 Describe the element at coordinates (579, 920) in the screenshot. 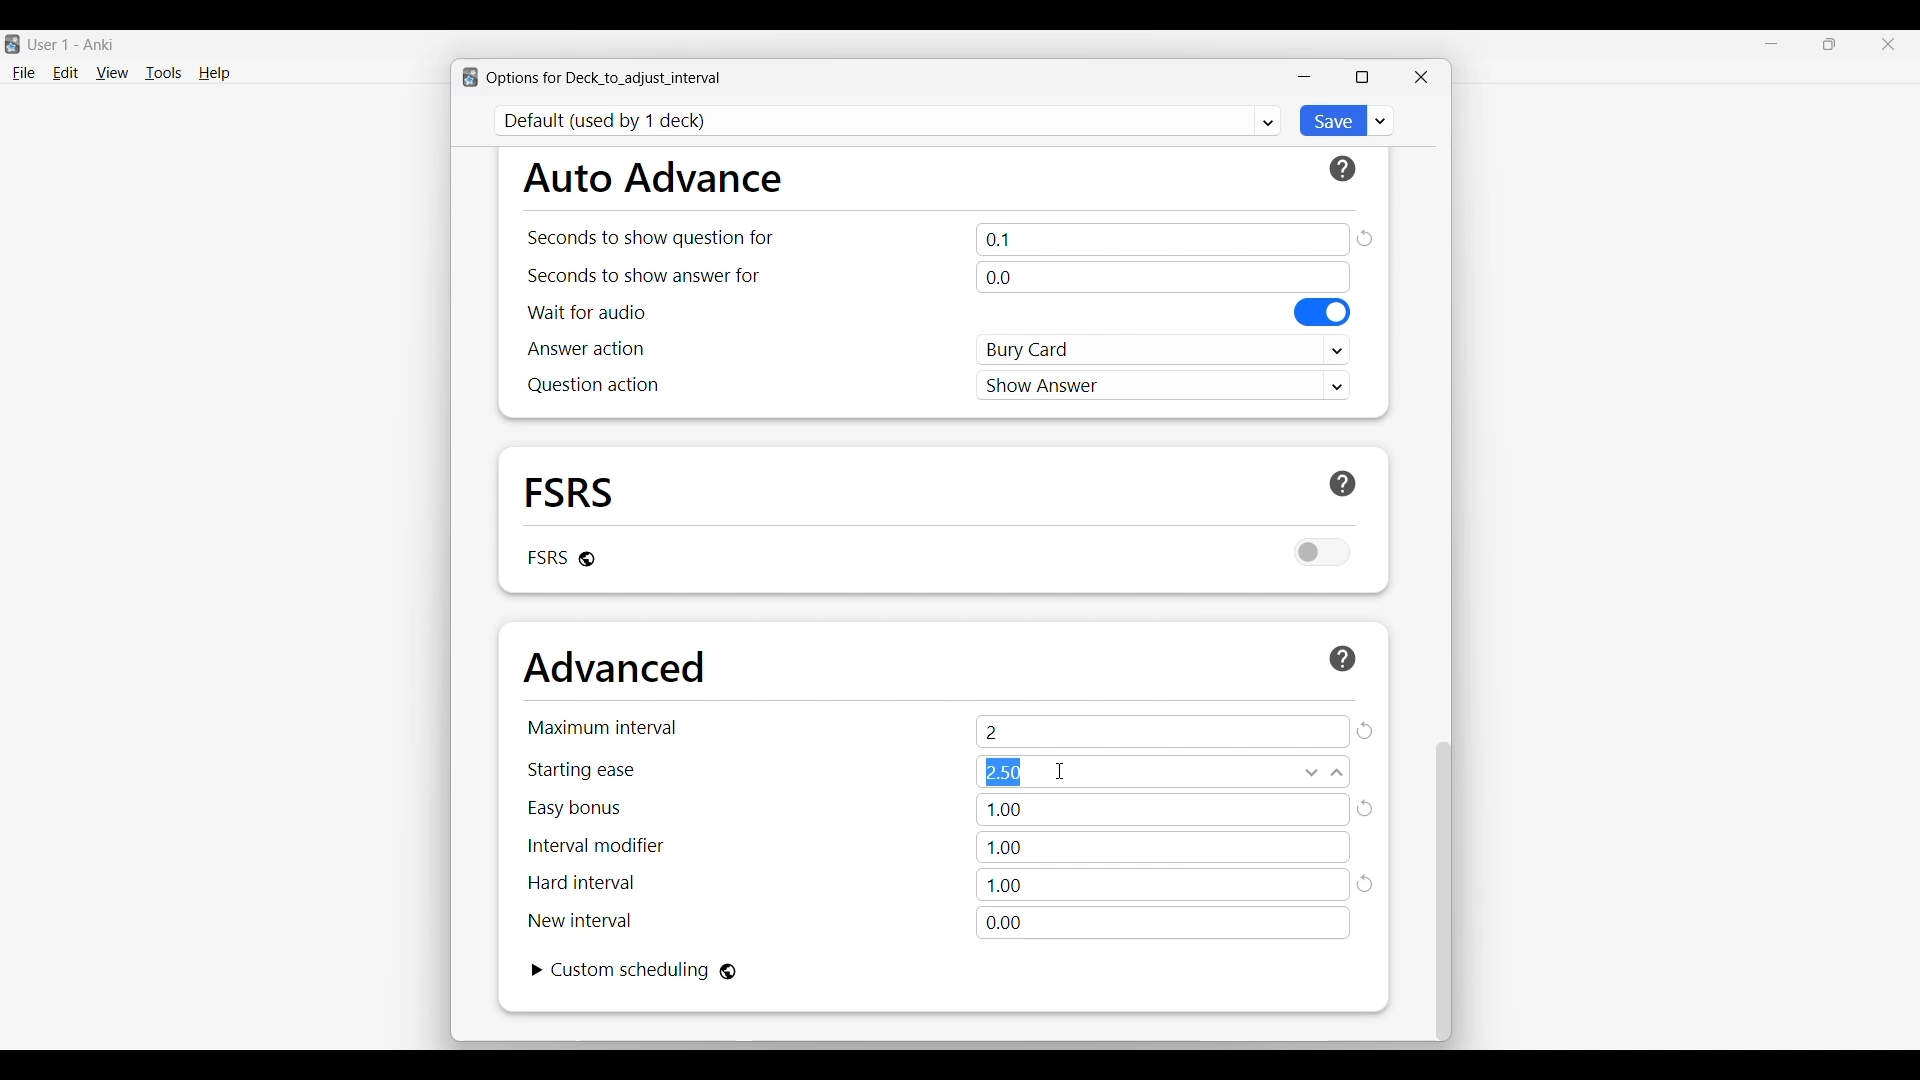

I see `Indicates new interval` at that location.